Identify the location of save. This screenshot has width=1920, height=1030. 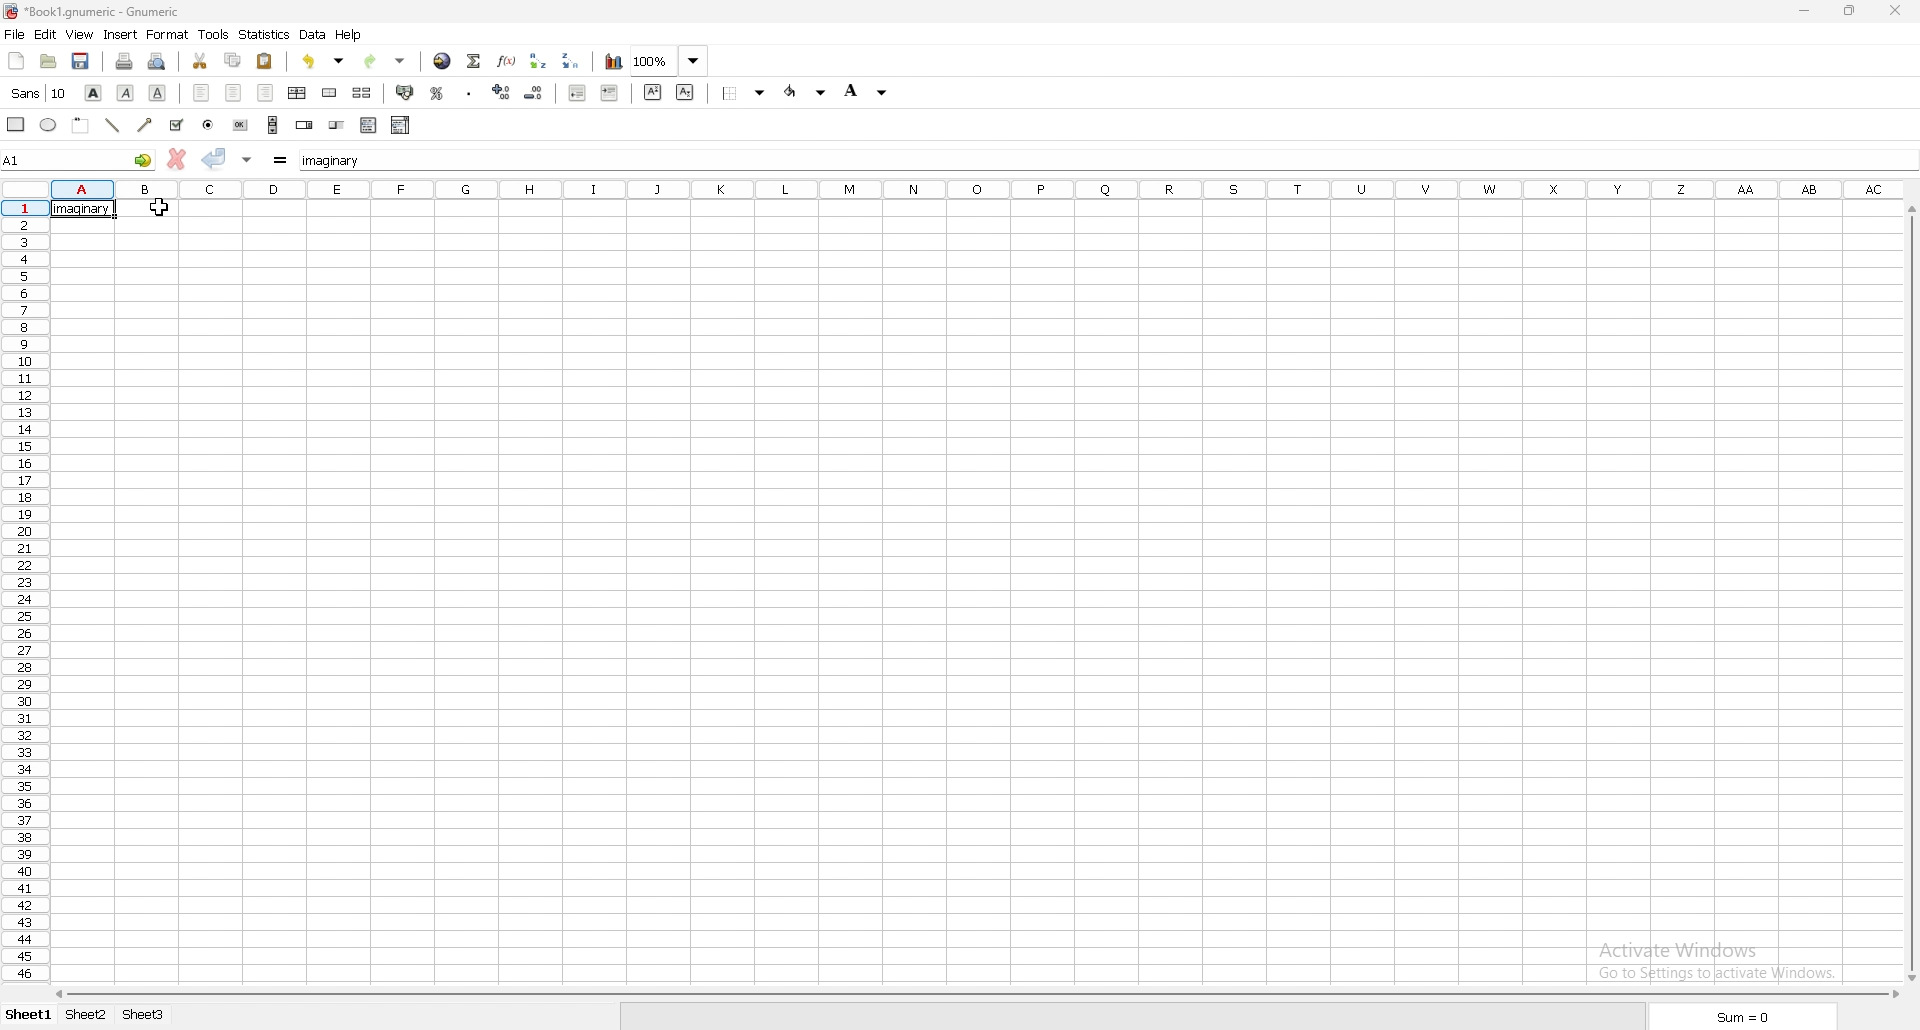
(80, 61).